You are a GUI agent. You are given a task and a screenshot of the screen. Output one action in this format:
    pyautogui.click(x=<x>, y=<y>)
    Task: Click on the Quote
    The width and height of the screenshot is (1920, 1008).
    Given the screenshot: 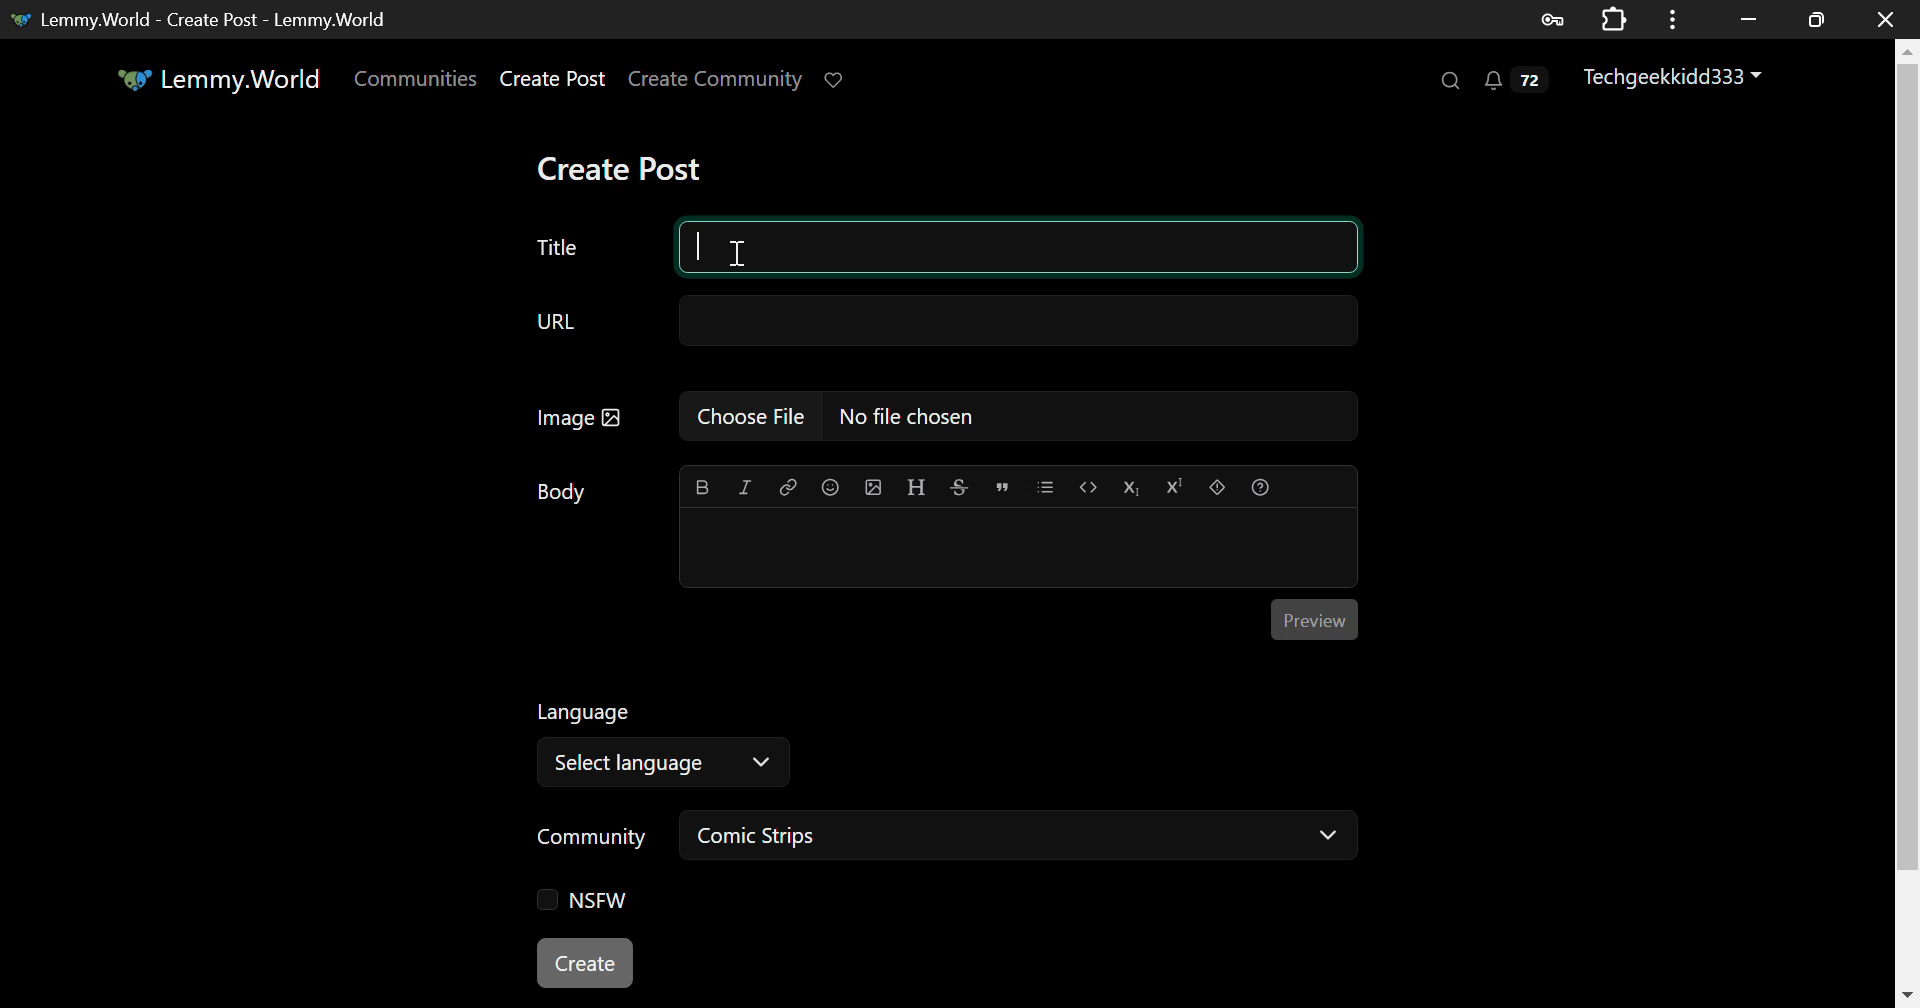 What is the action you would take?
    pyautogui.click(x=1002, y=485)
    